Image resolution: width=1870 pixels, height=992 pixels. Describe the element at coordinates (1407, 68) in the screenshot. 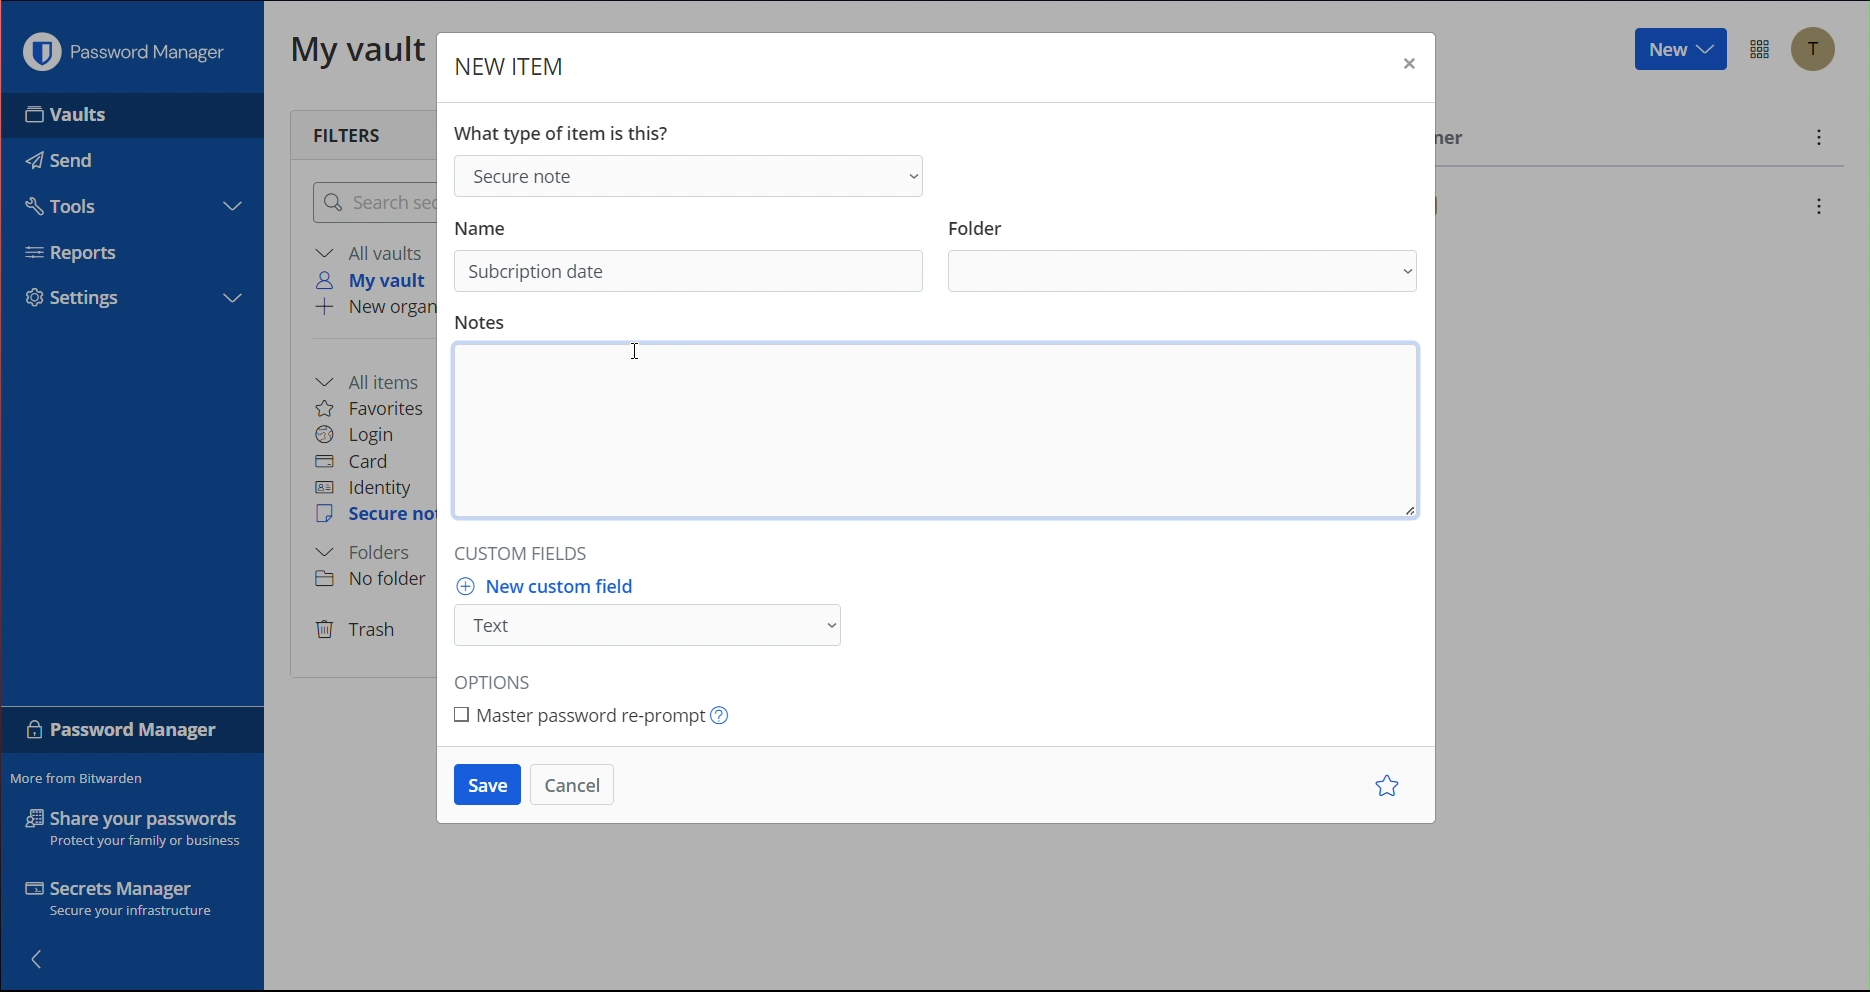

I see `Close` at that location.